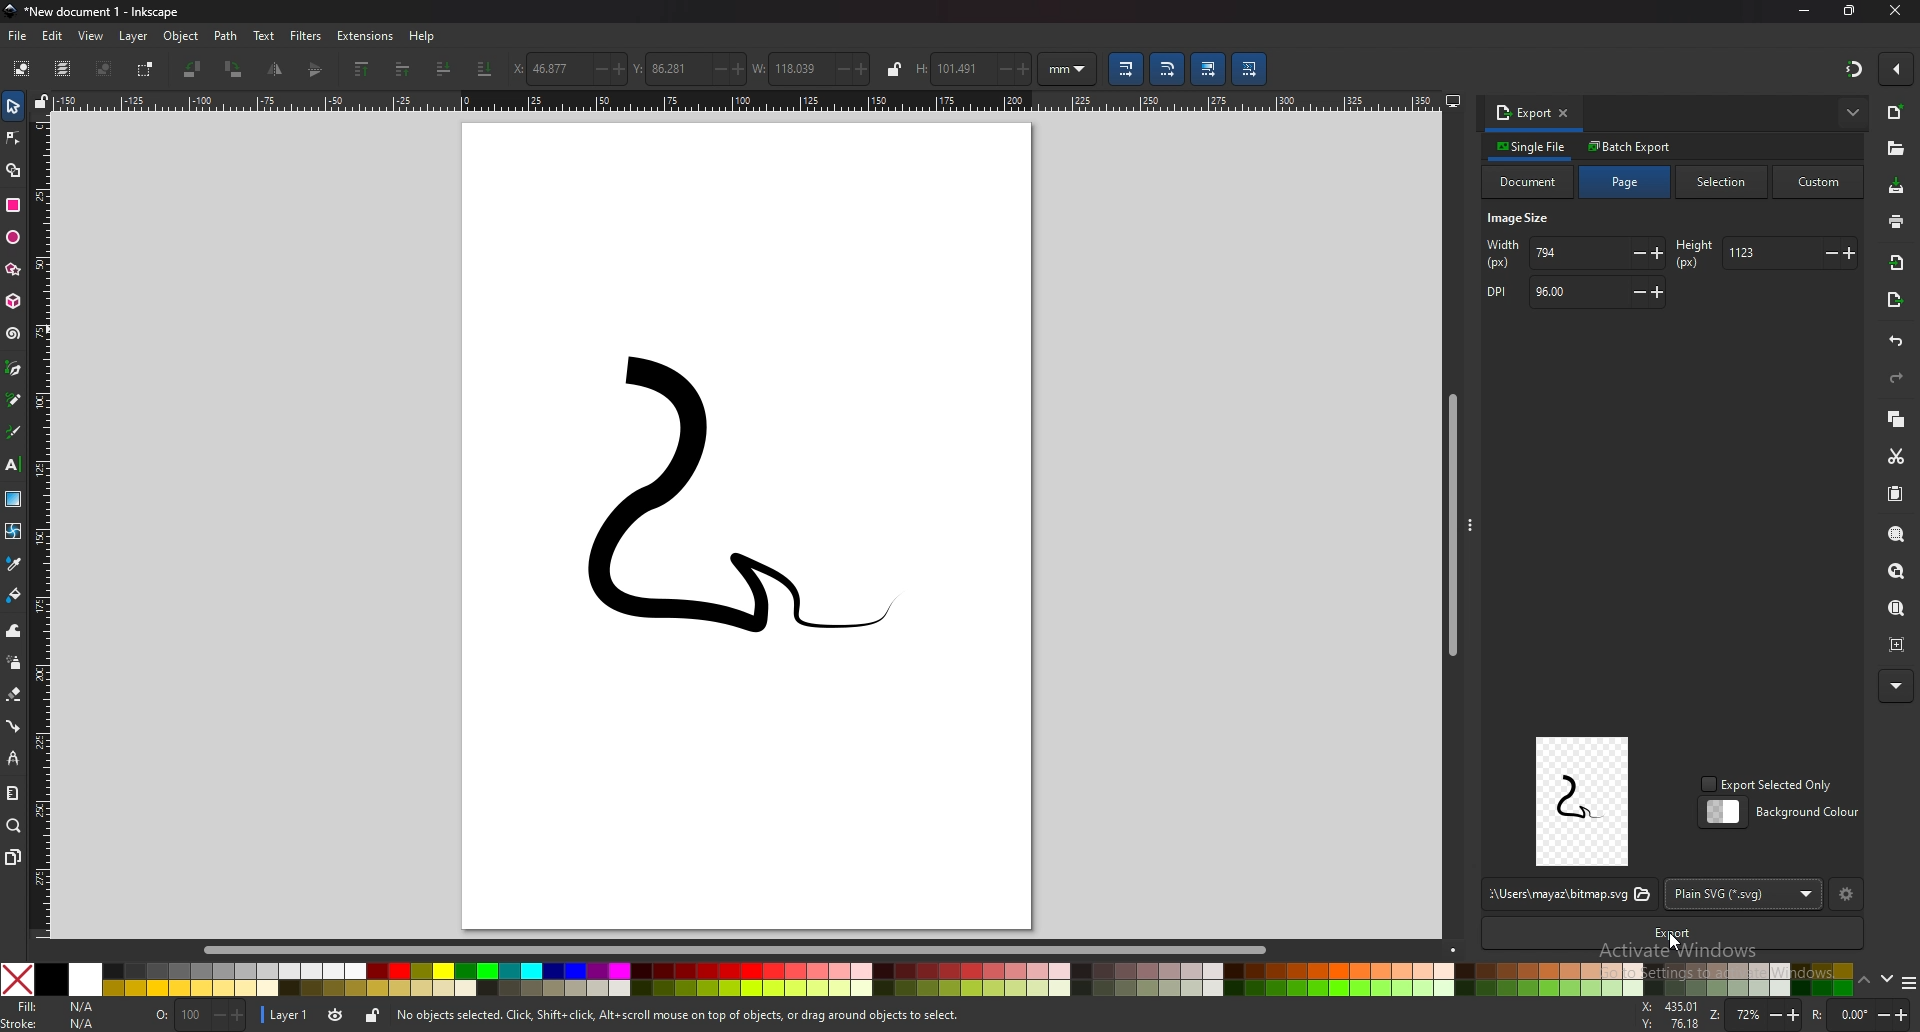  I want to click on move gradient, so click(1209, 70).